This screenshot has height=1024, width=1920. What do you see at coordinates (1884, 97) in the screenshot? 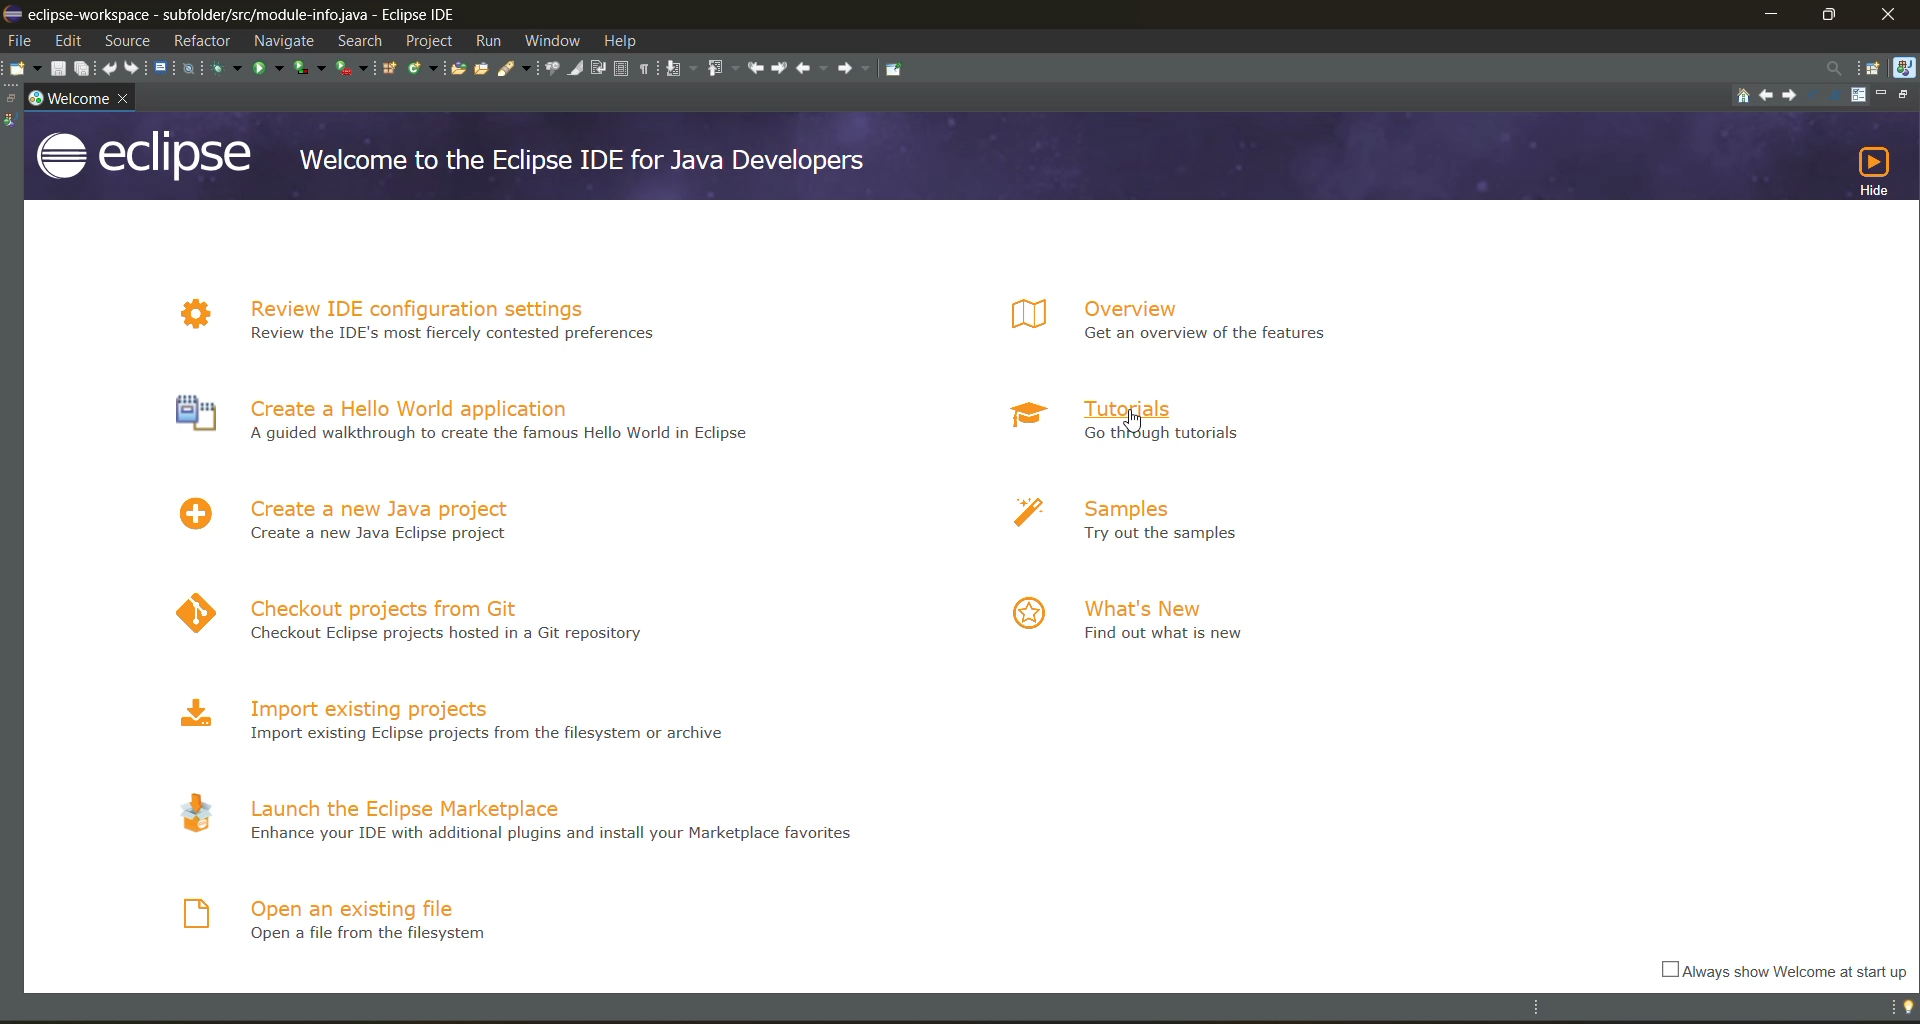
I see `minimize` at bounding box center [1884, 97].